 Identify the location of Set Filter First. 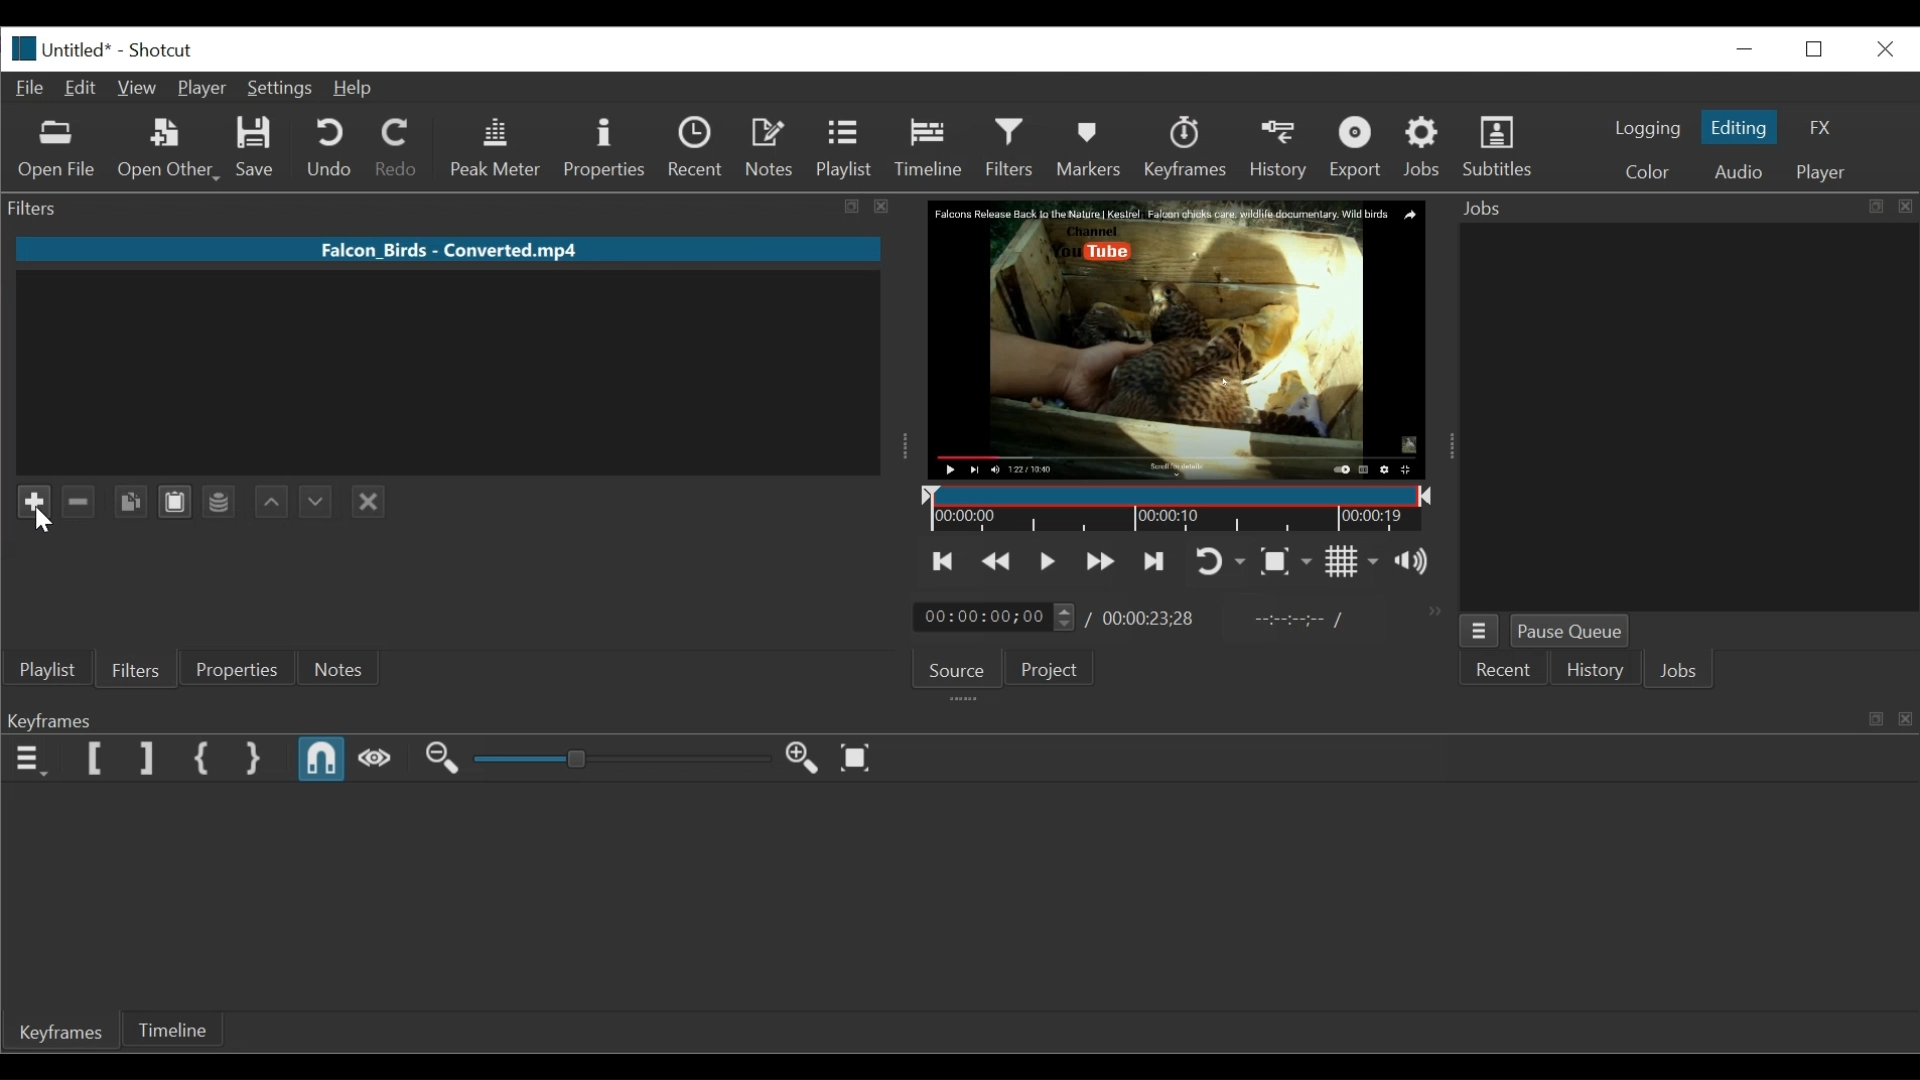
(97, 760).